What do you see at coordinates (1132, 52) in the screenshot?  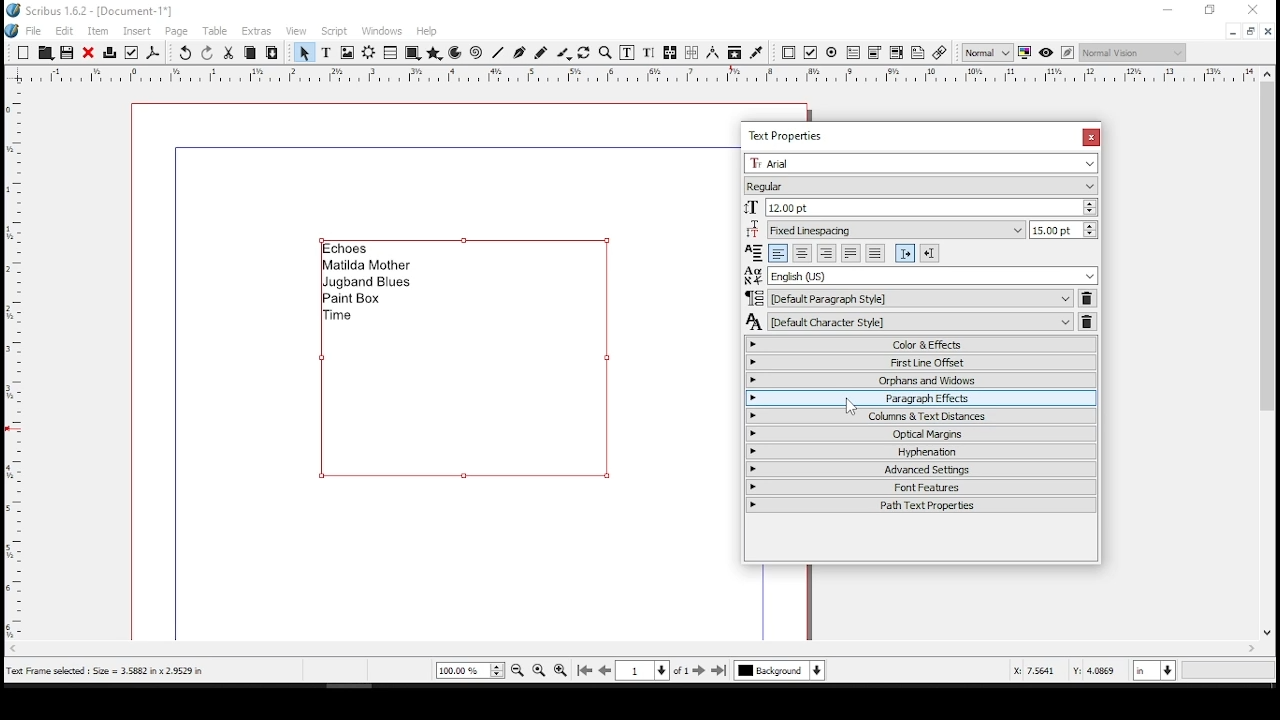 I see `select the visual appearance of display` at bounding box center [1132, 52].